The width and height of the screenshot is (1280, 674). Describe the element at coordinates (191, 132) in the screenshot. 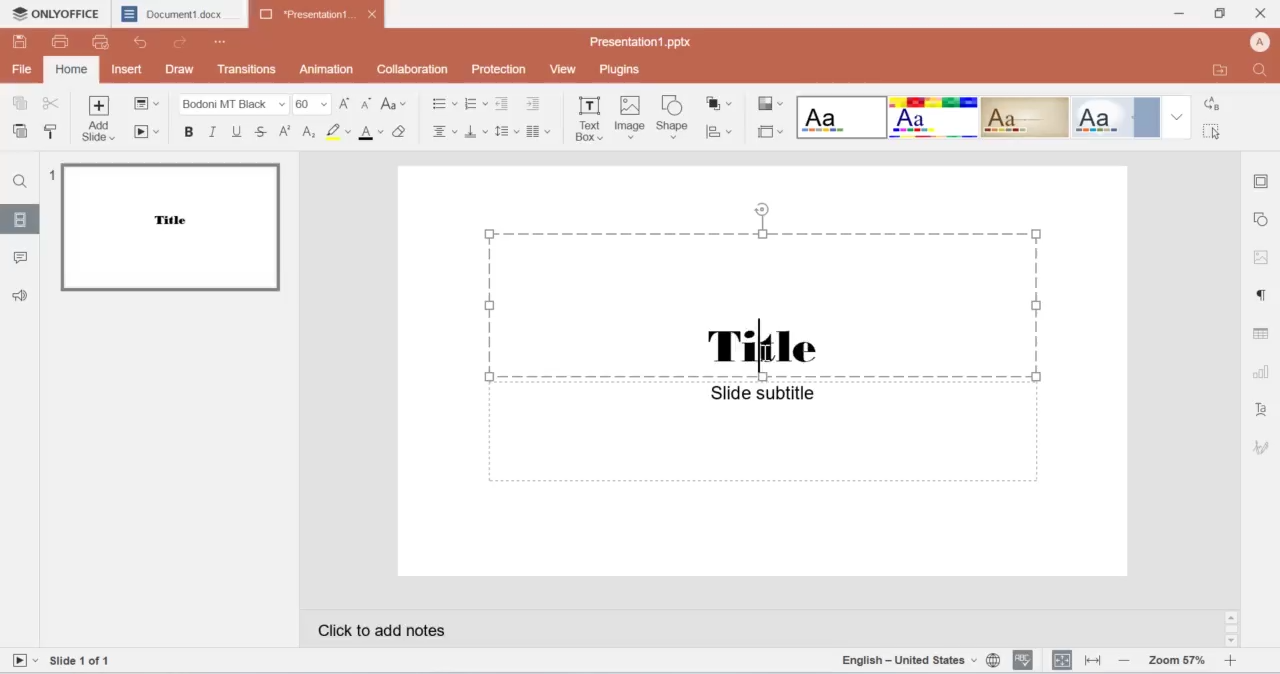

I see `bold` at that location.